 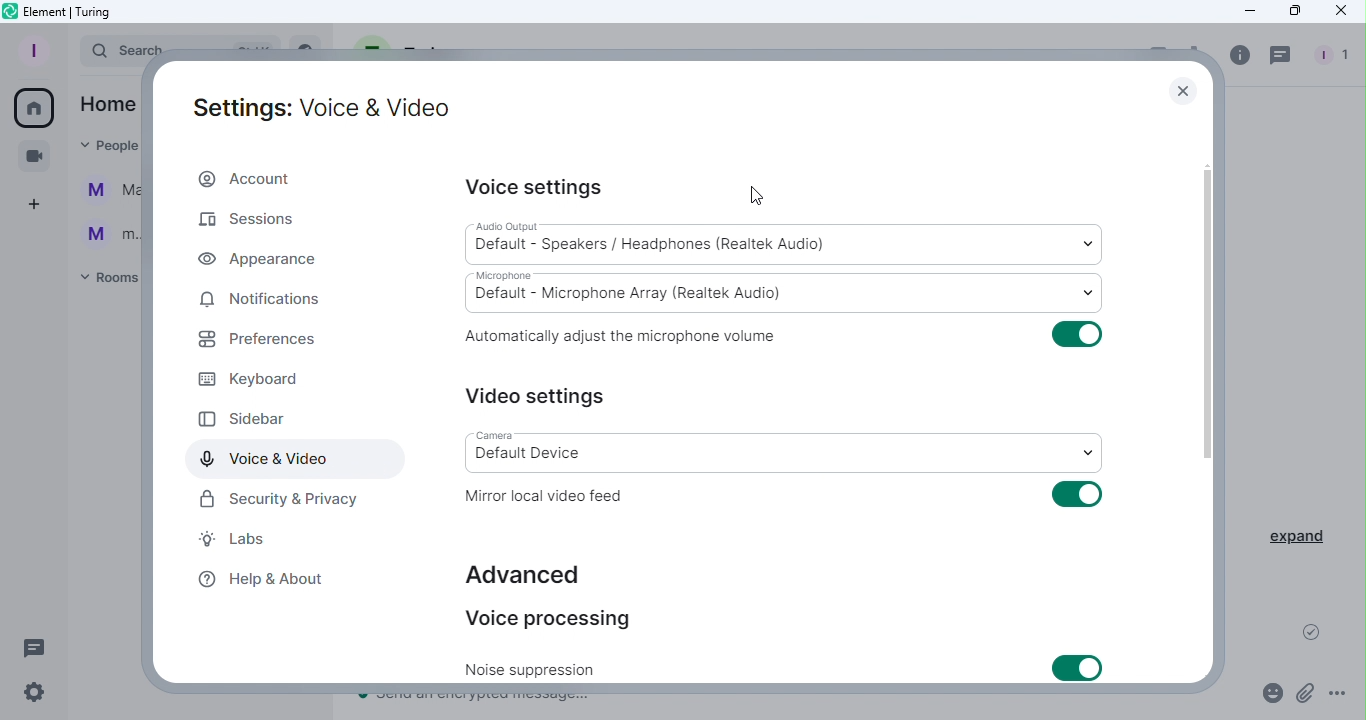 What do you see at coordinates (1306, 697) in the screenshot?
I see `Attachment` at bounding box center [1306, 697].